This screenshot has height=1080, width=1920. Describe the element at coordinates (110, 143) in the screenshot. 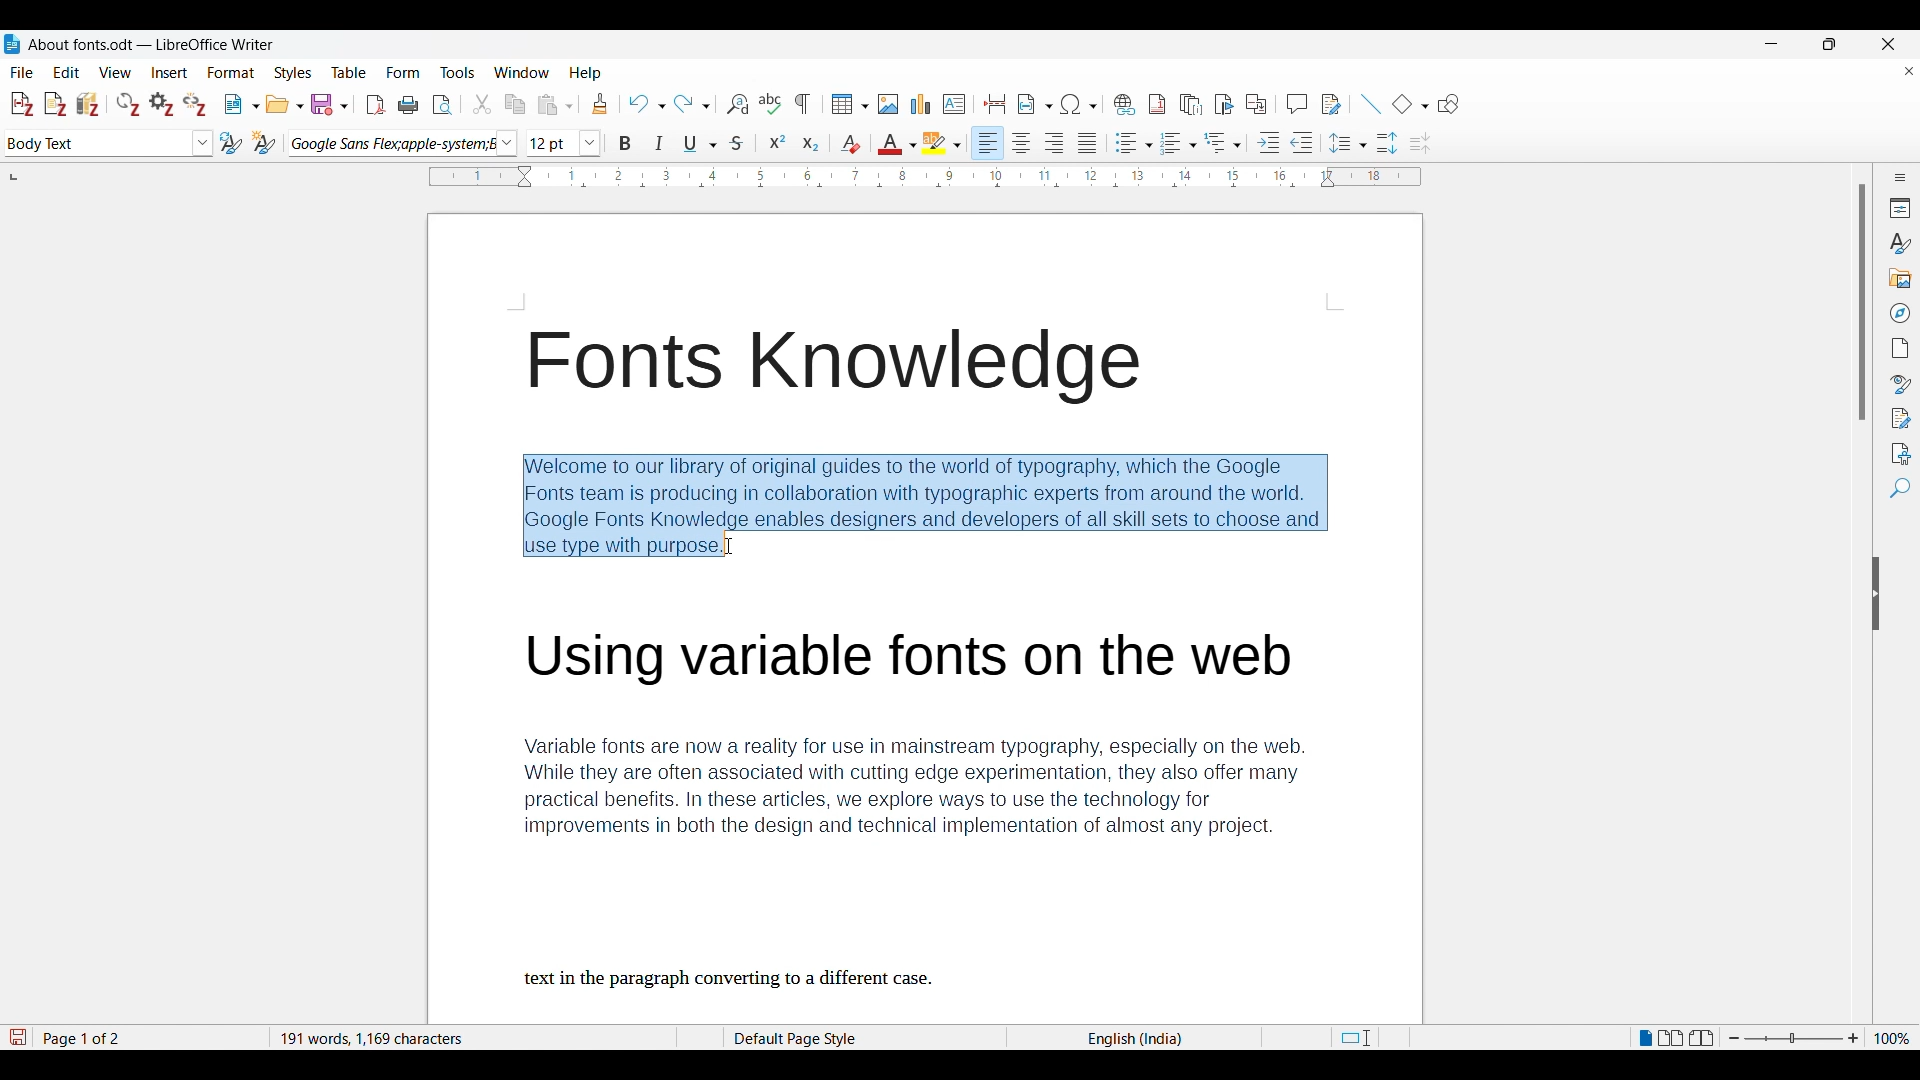

I see `Paragraph style options` at that location.